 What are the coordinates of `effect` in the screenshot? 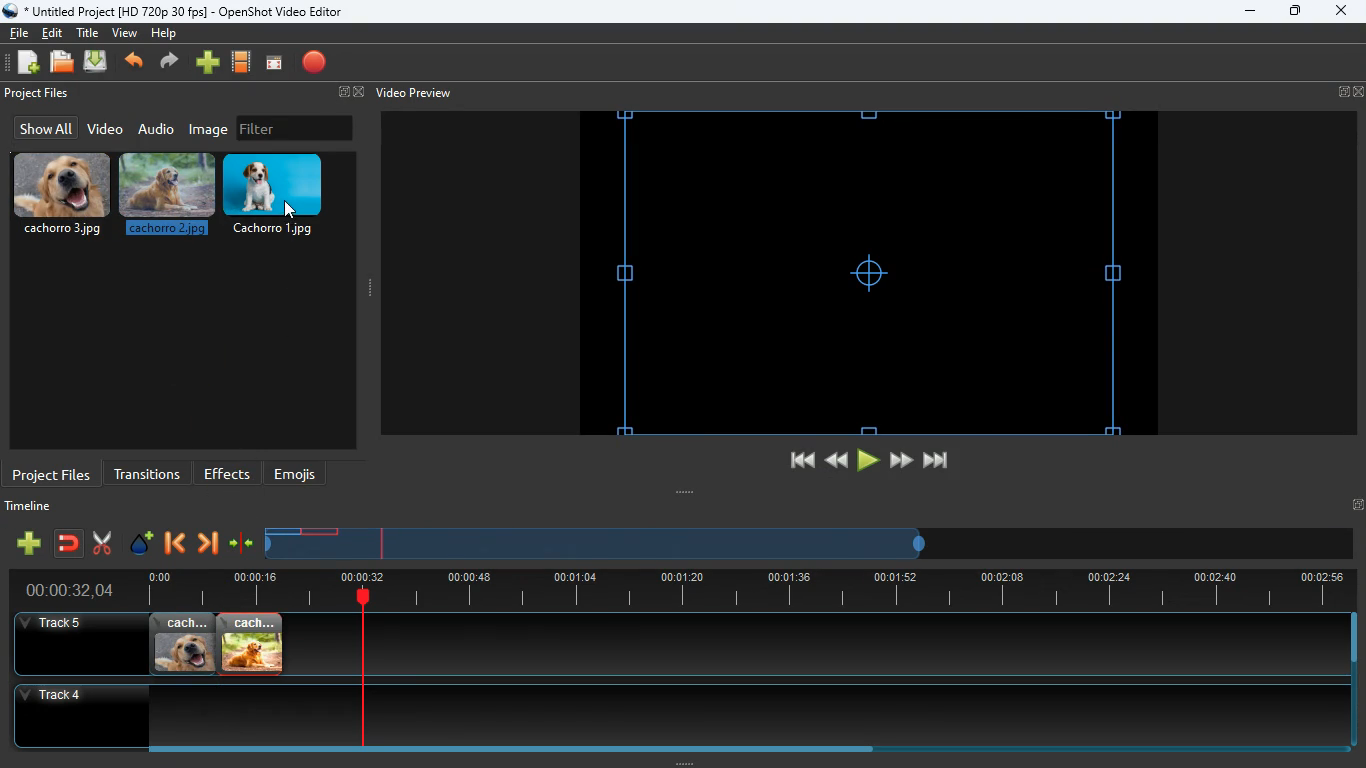 It's located at (142, 545).